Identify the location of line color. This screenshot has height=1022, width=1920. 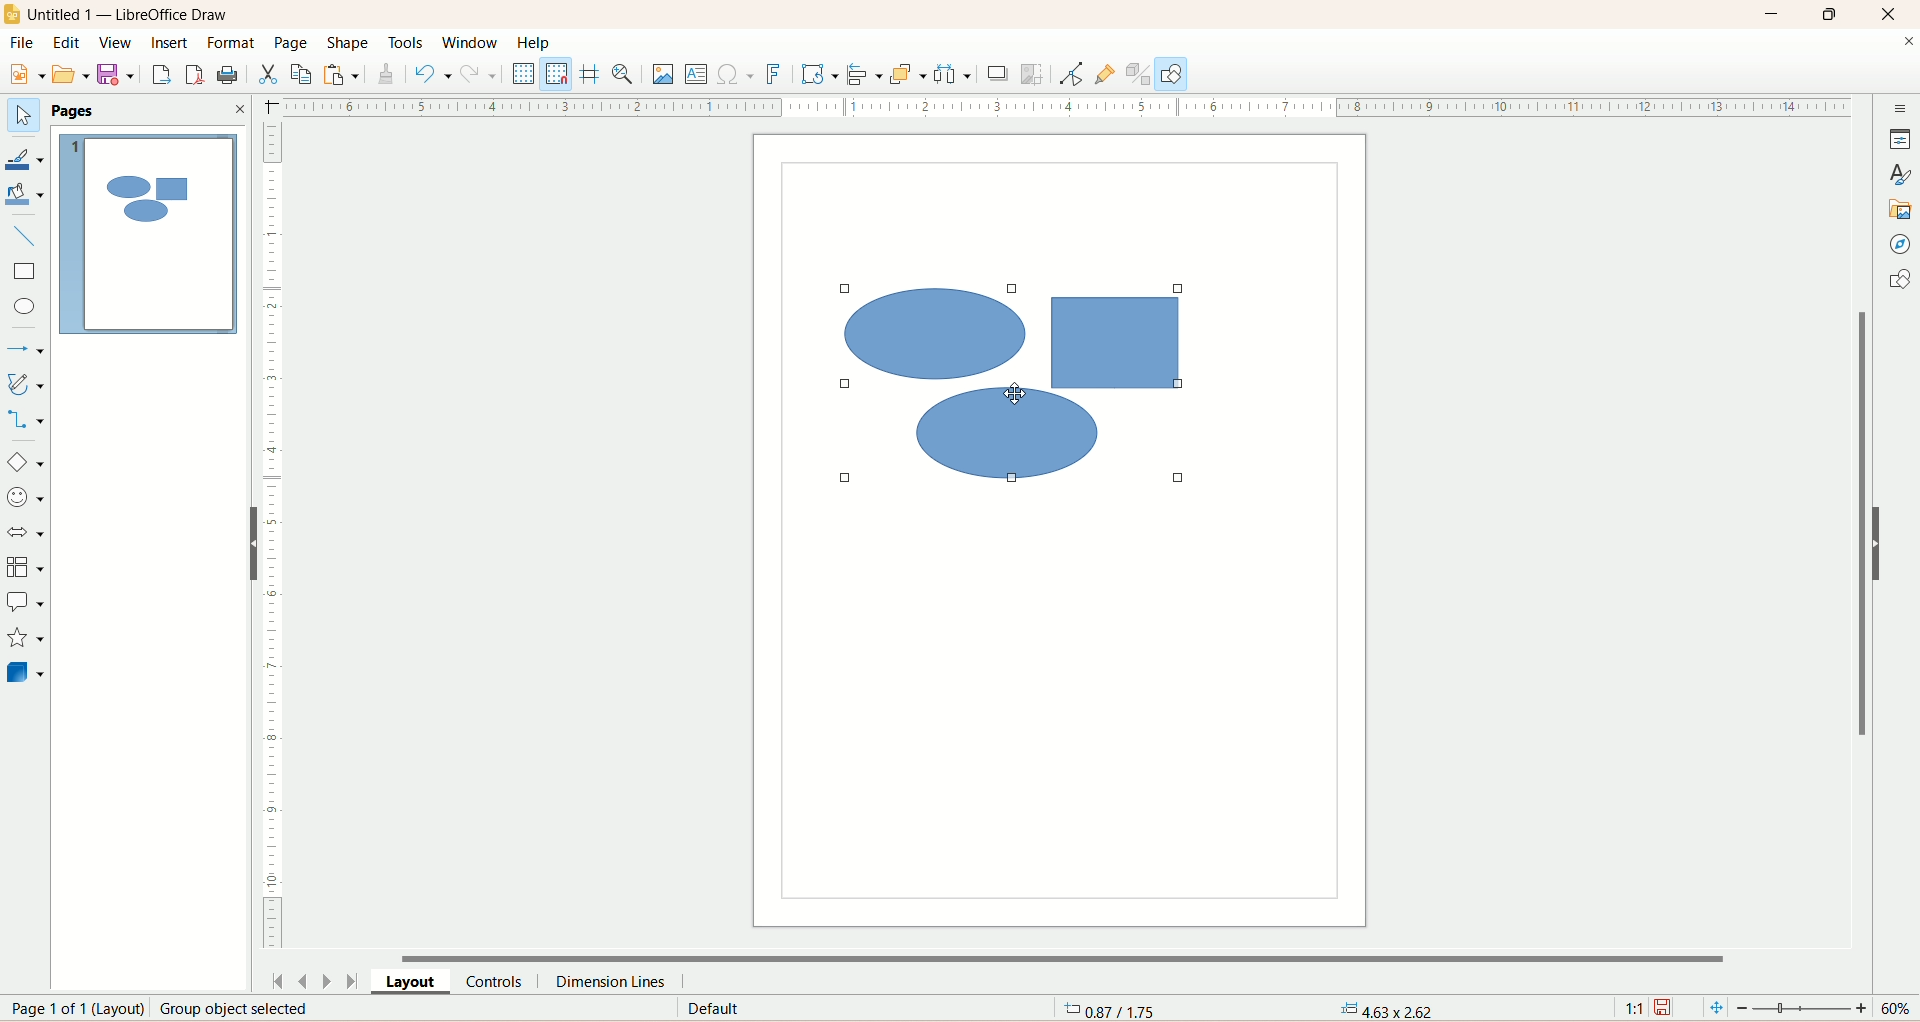
(25, 158).